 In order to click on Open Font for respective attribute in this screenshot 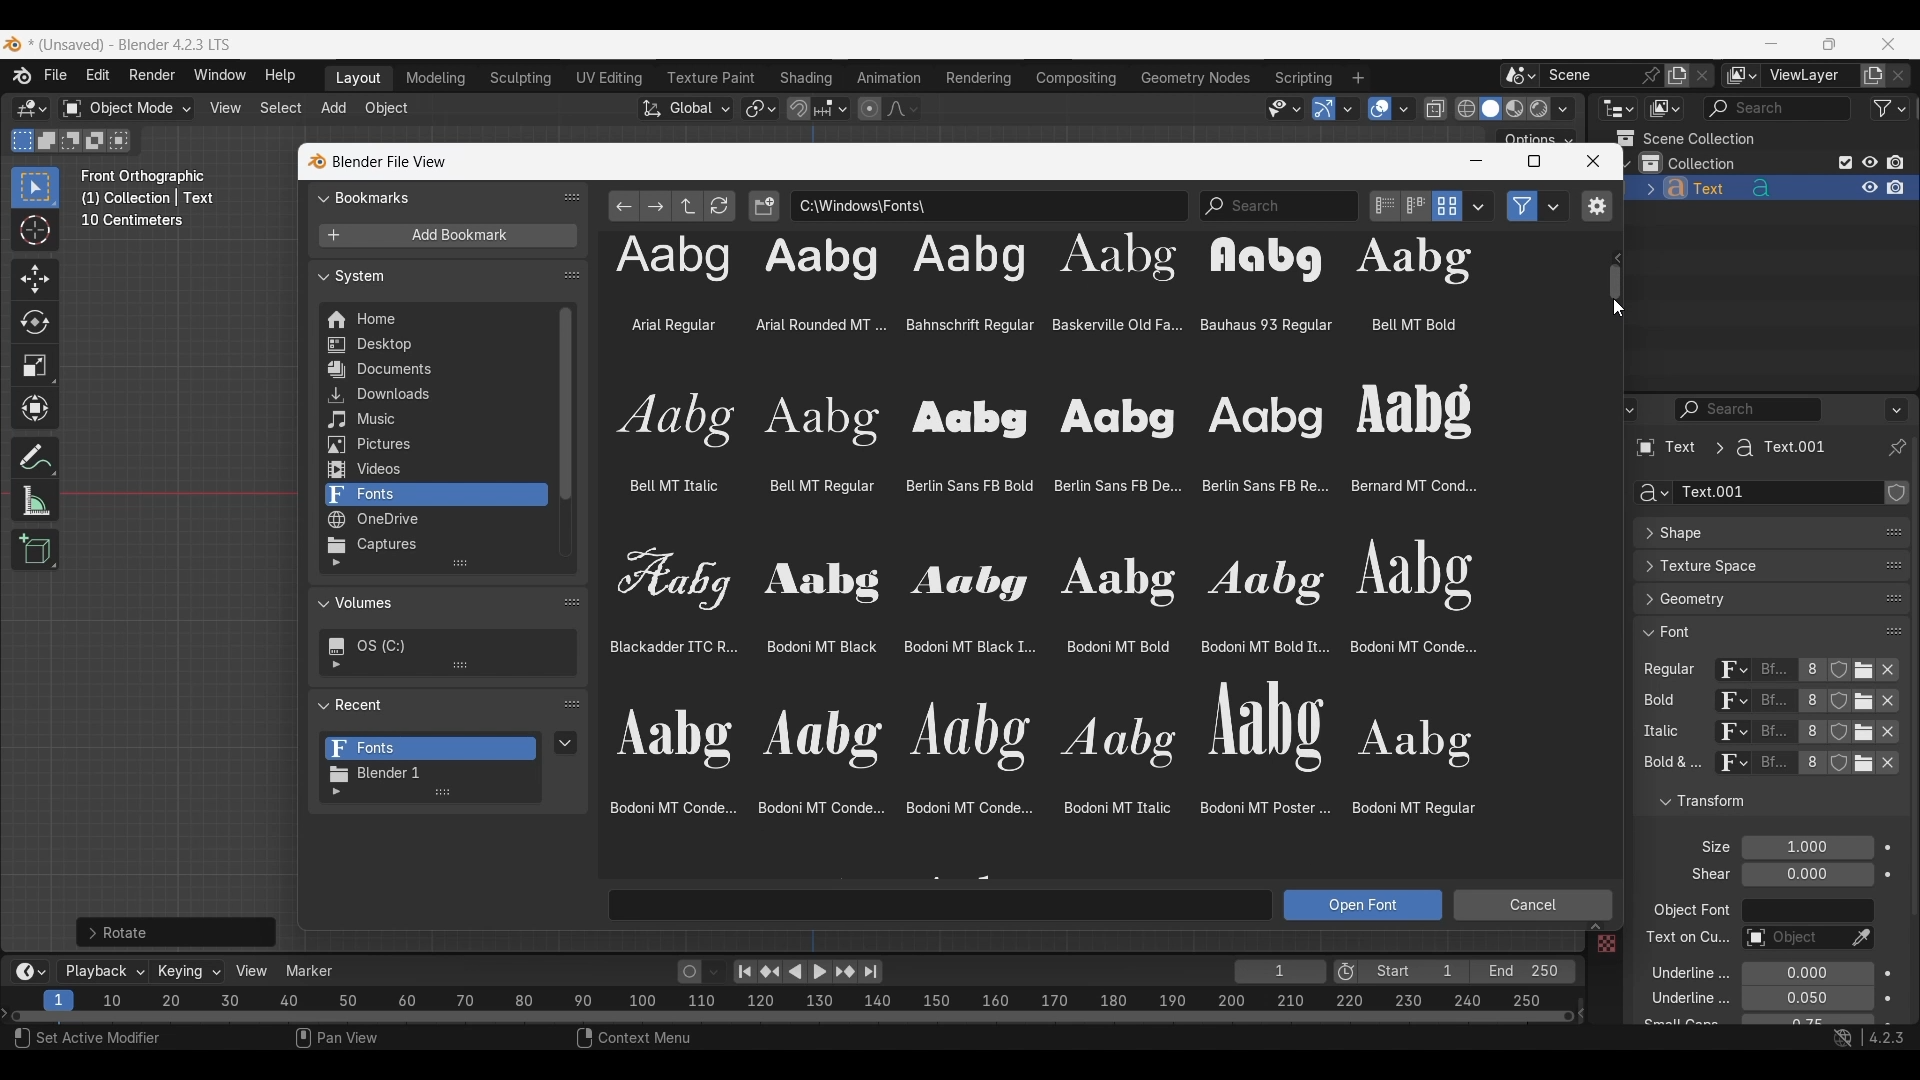, I will do `click(1864, 673)`.